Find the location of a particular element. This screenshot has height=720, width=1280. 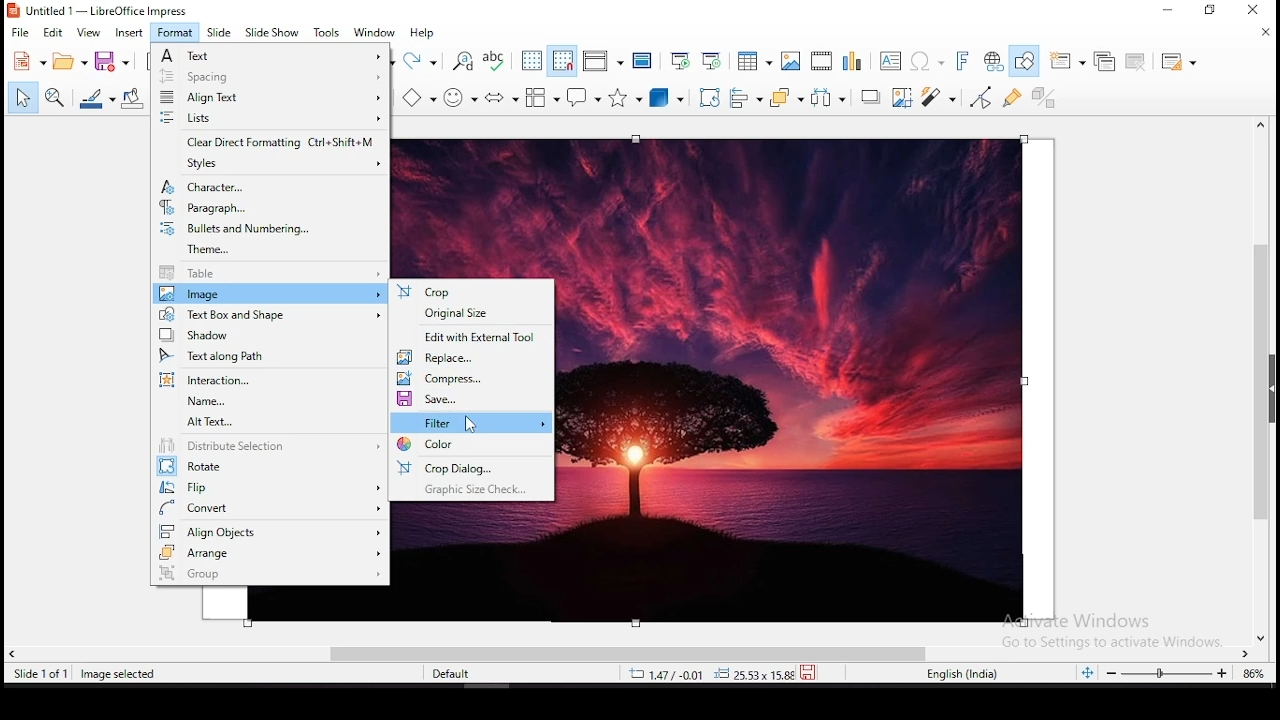

save is located at coordinates (112, 60).